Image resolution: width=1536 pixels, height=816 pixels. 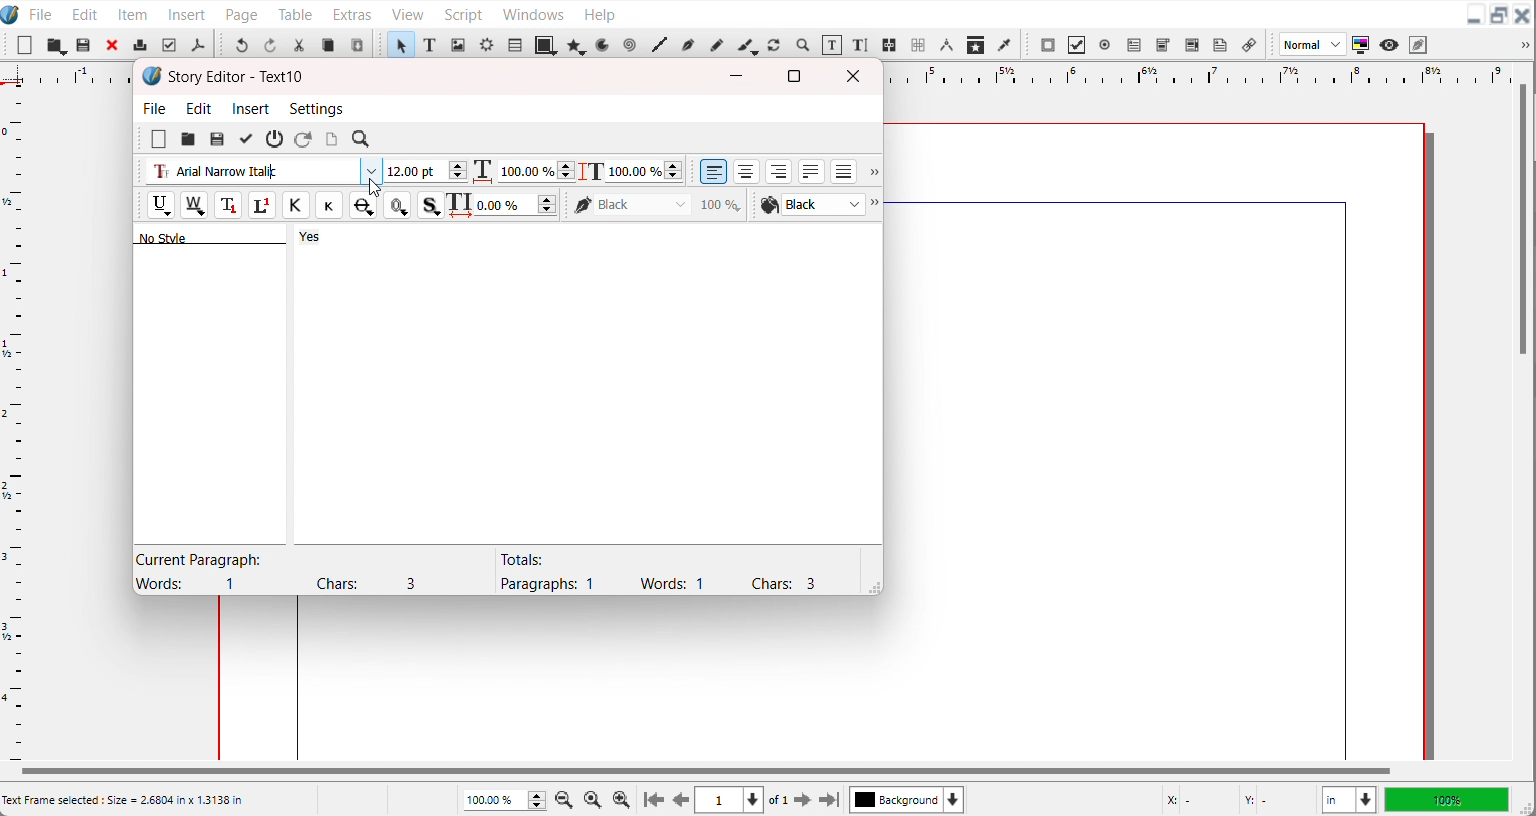 I want to click on Align text right, so click(x=779, y=171).